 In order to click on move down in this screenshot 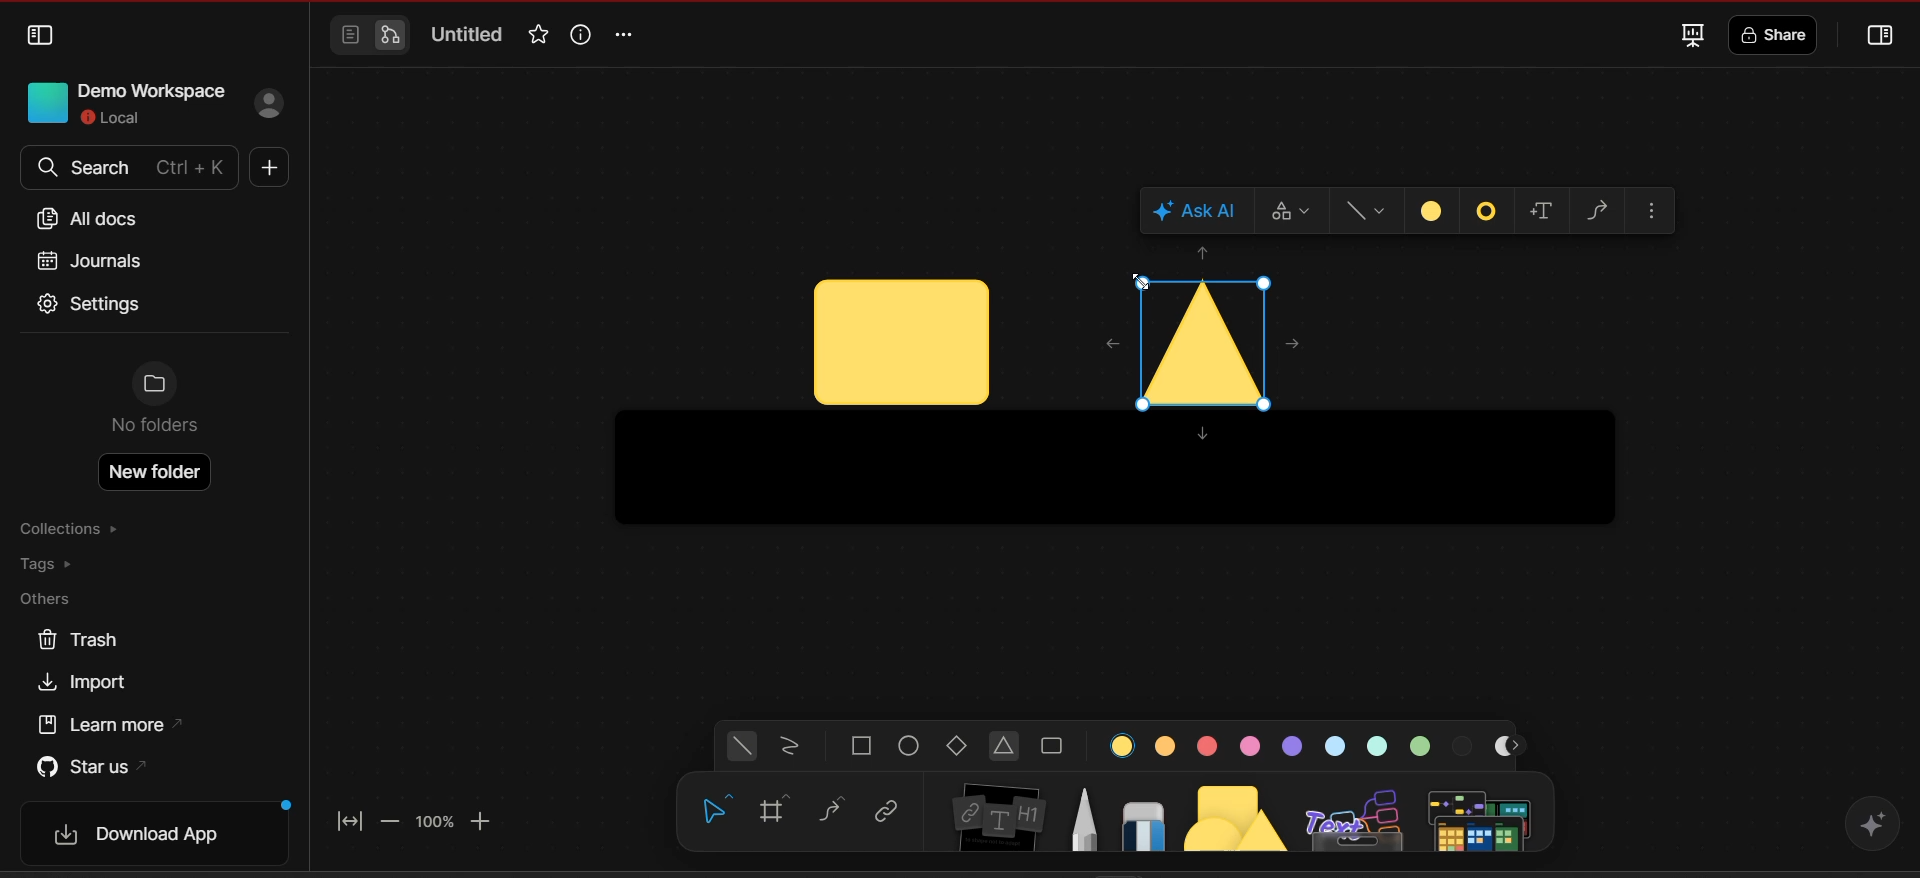, I will do `click(1202, 436)`.